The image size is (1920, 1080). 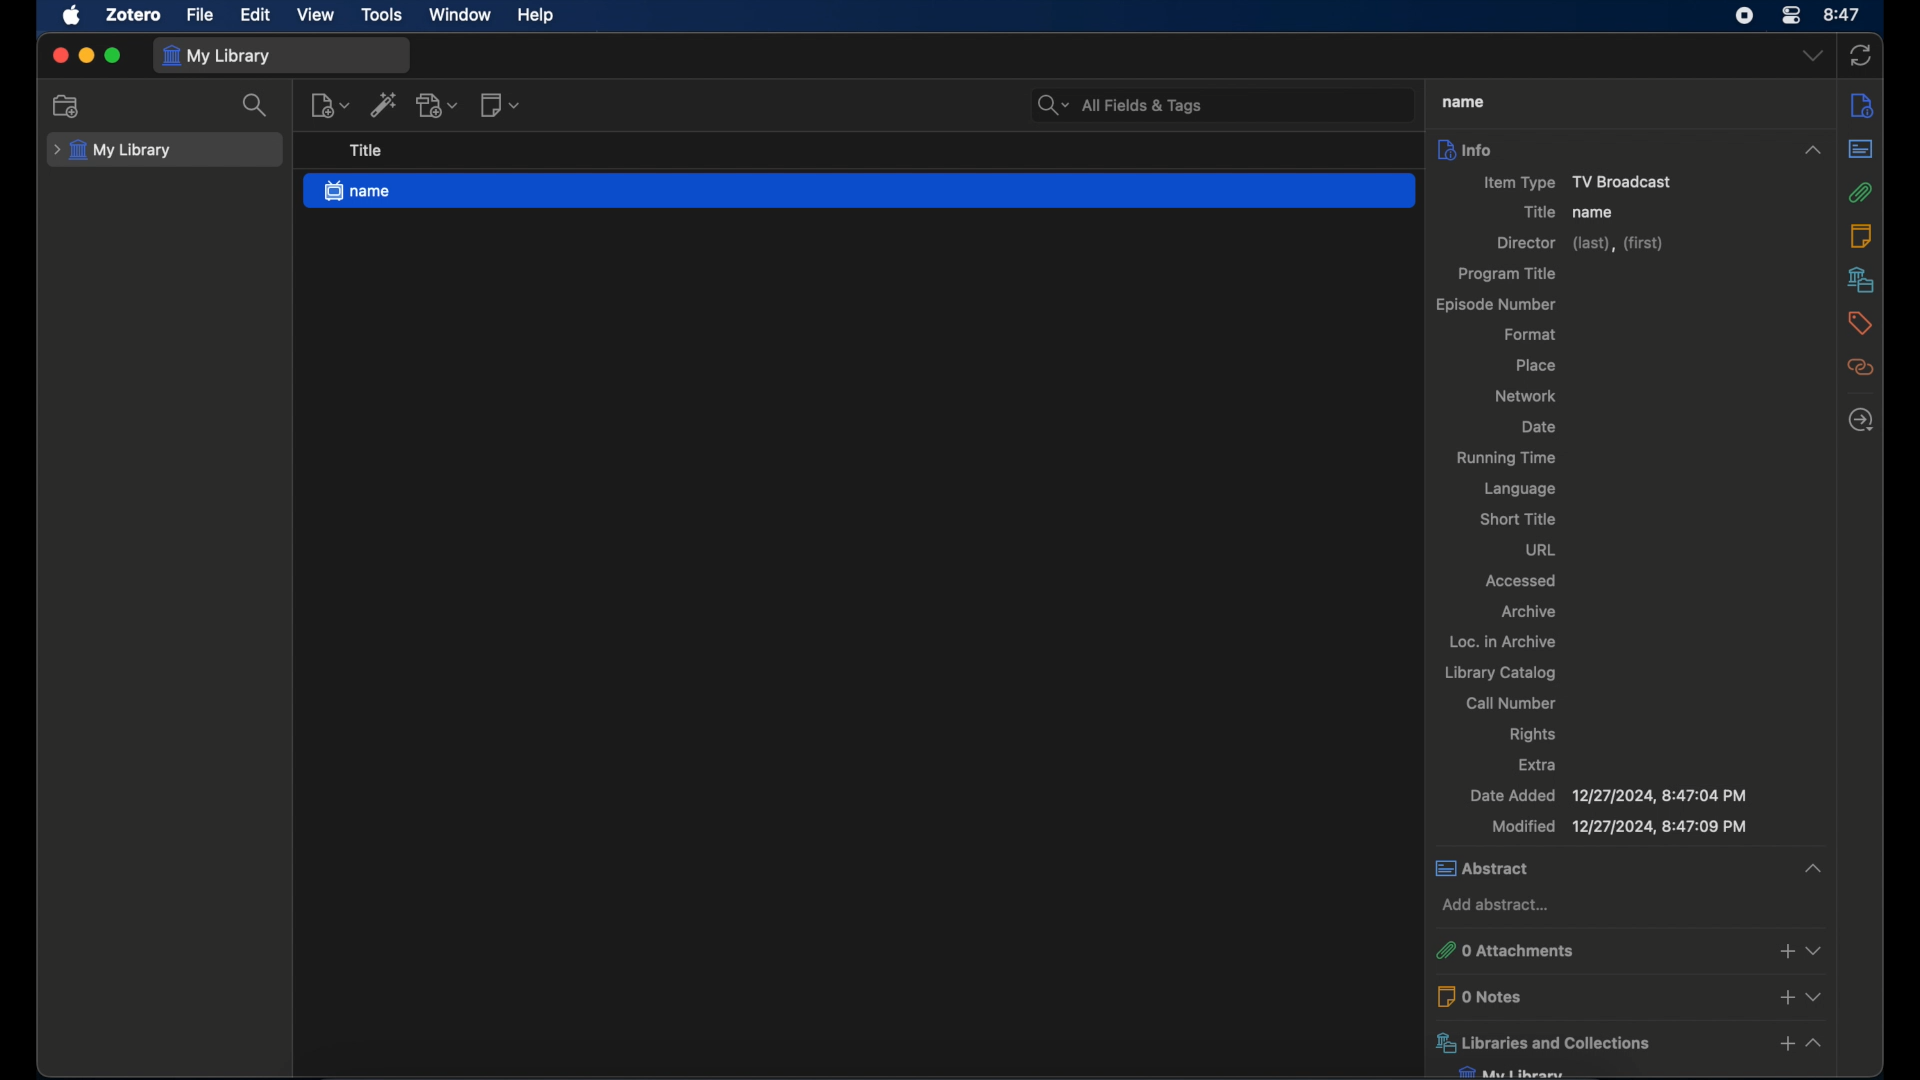 I want to click on my library, so click(x=113, y=151).